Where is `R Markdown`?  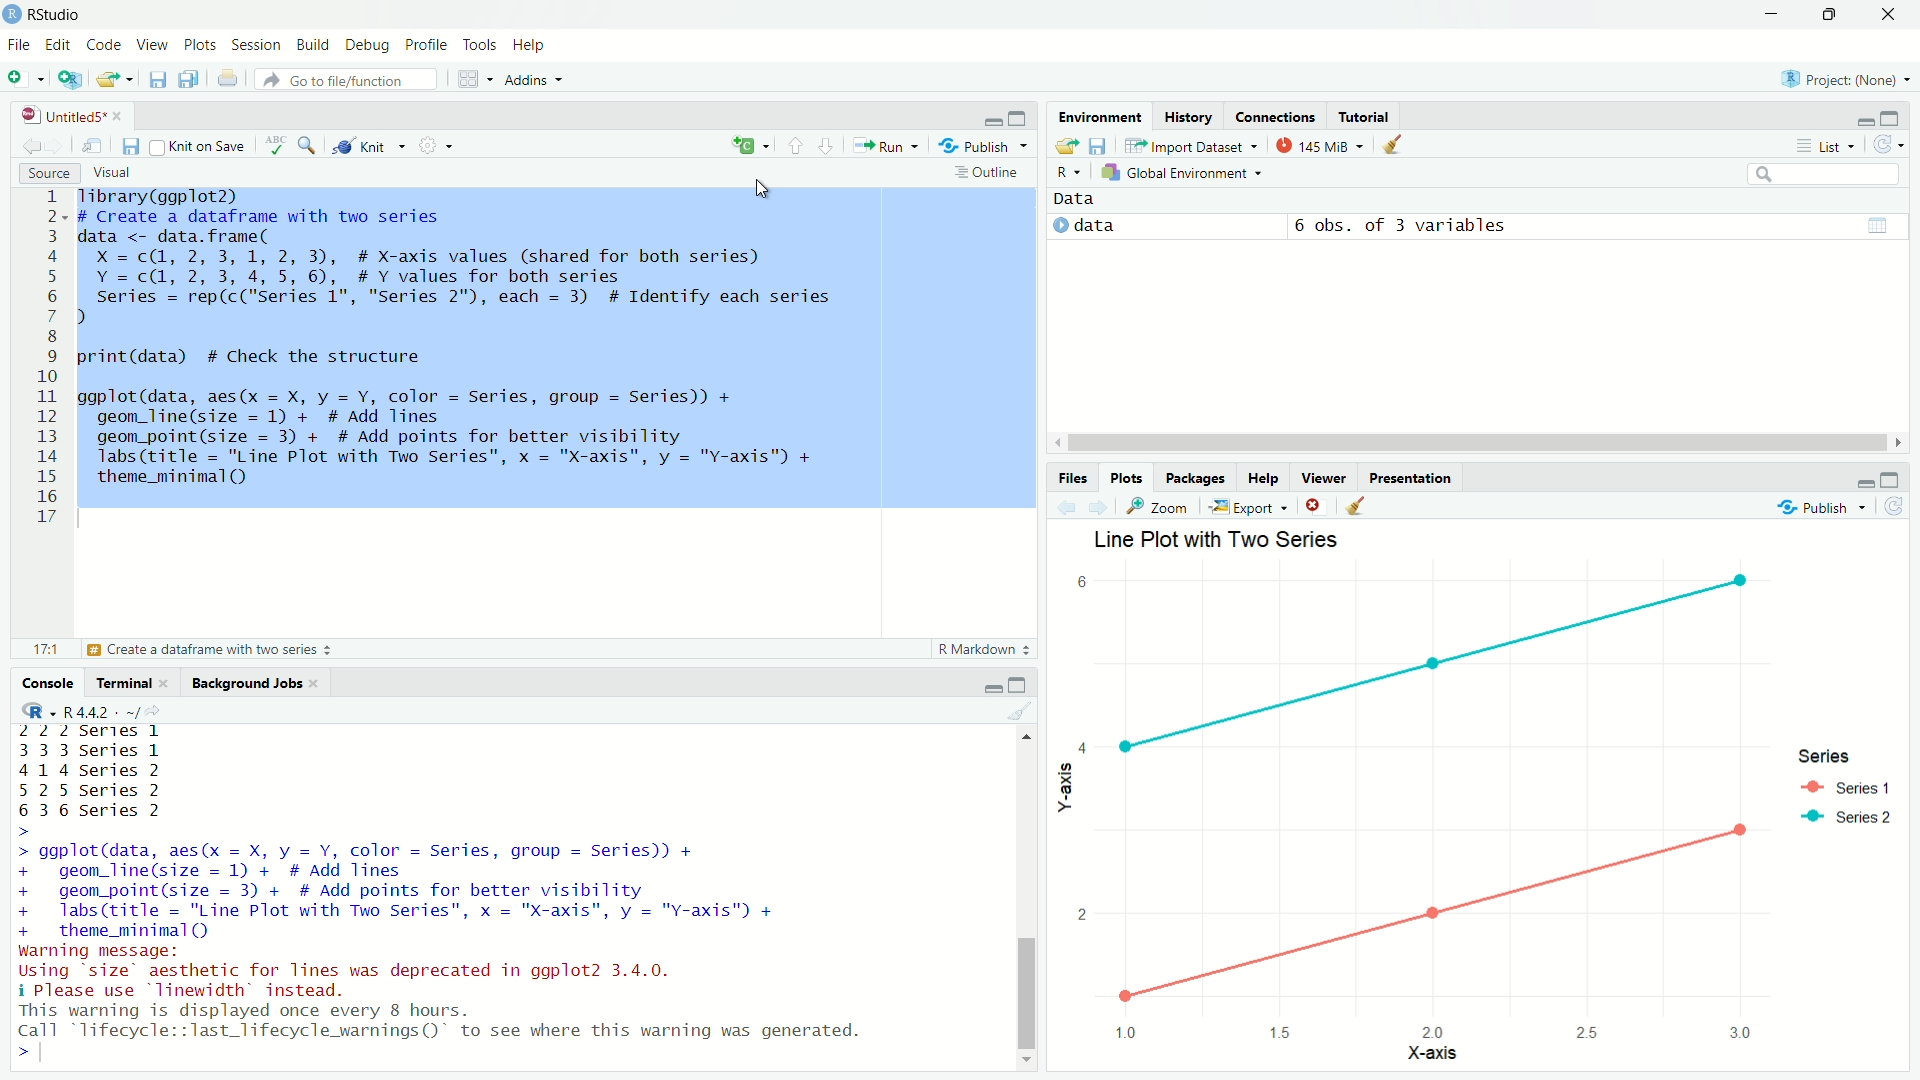
R Markdown is located at coordinates (984, 650).